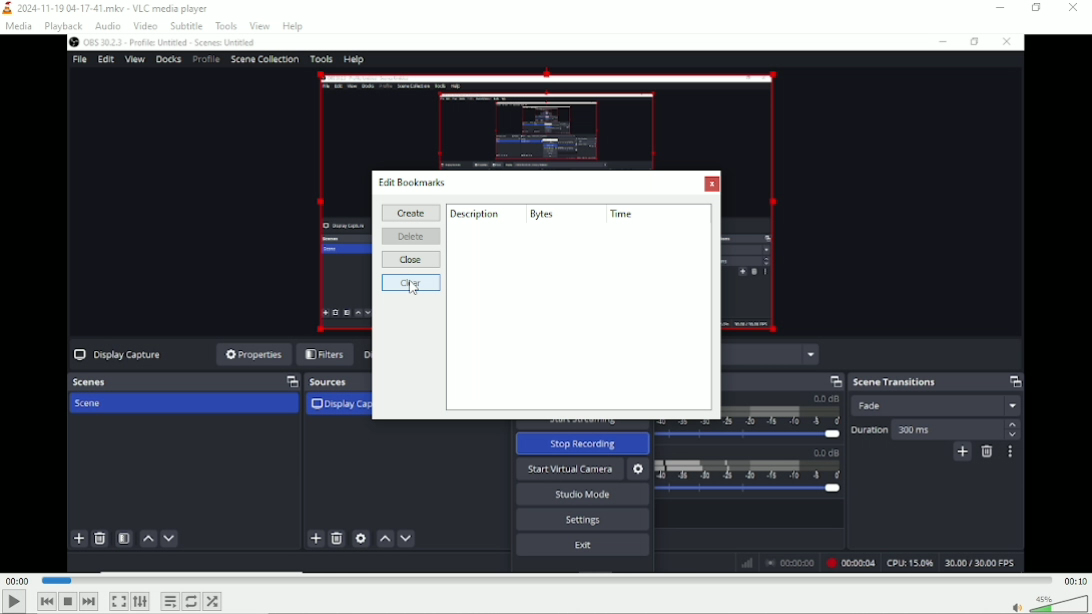 Image resolution: width=1092 pixels, height=614 pixels. Describe the element at coordinates (63, 26) in the screenshot. I see `Playback` at that location.